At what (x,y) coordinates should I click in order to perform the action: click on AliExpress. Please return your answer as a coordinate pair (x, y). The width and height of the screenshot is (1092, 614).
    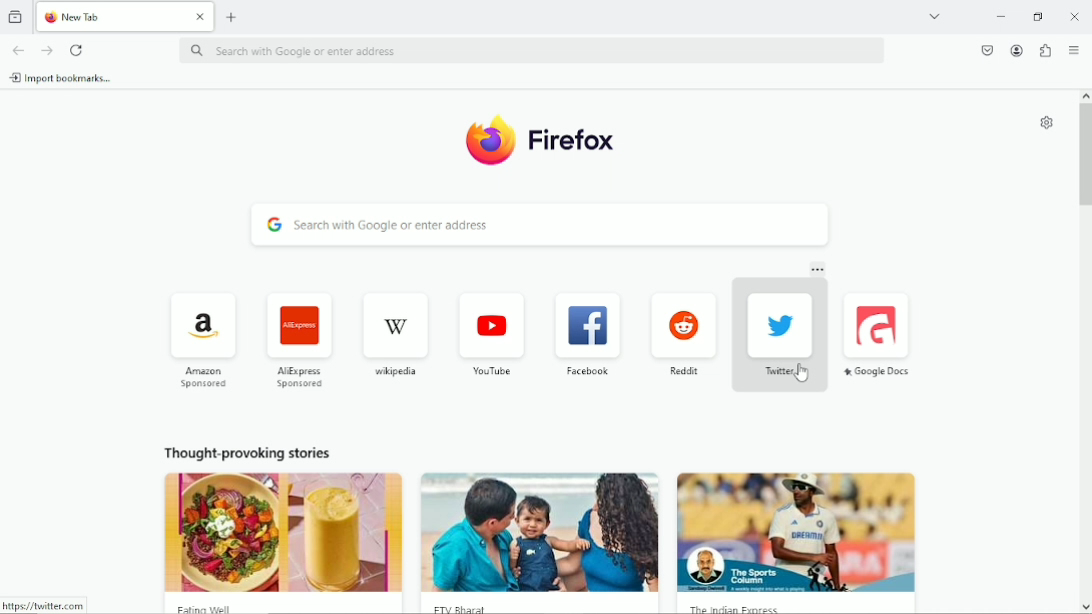
    Looking at the image, I should click on (297, 338).